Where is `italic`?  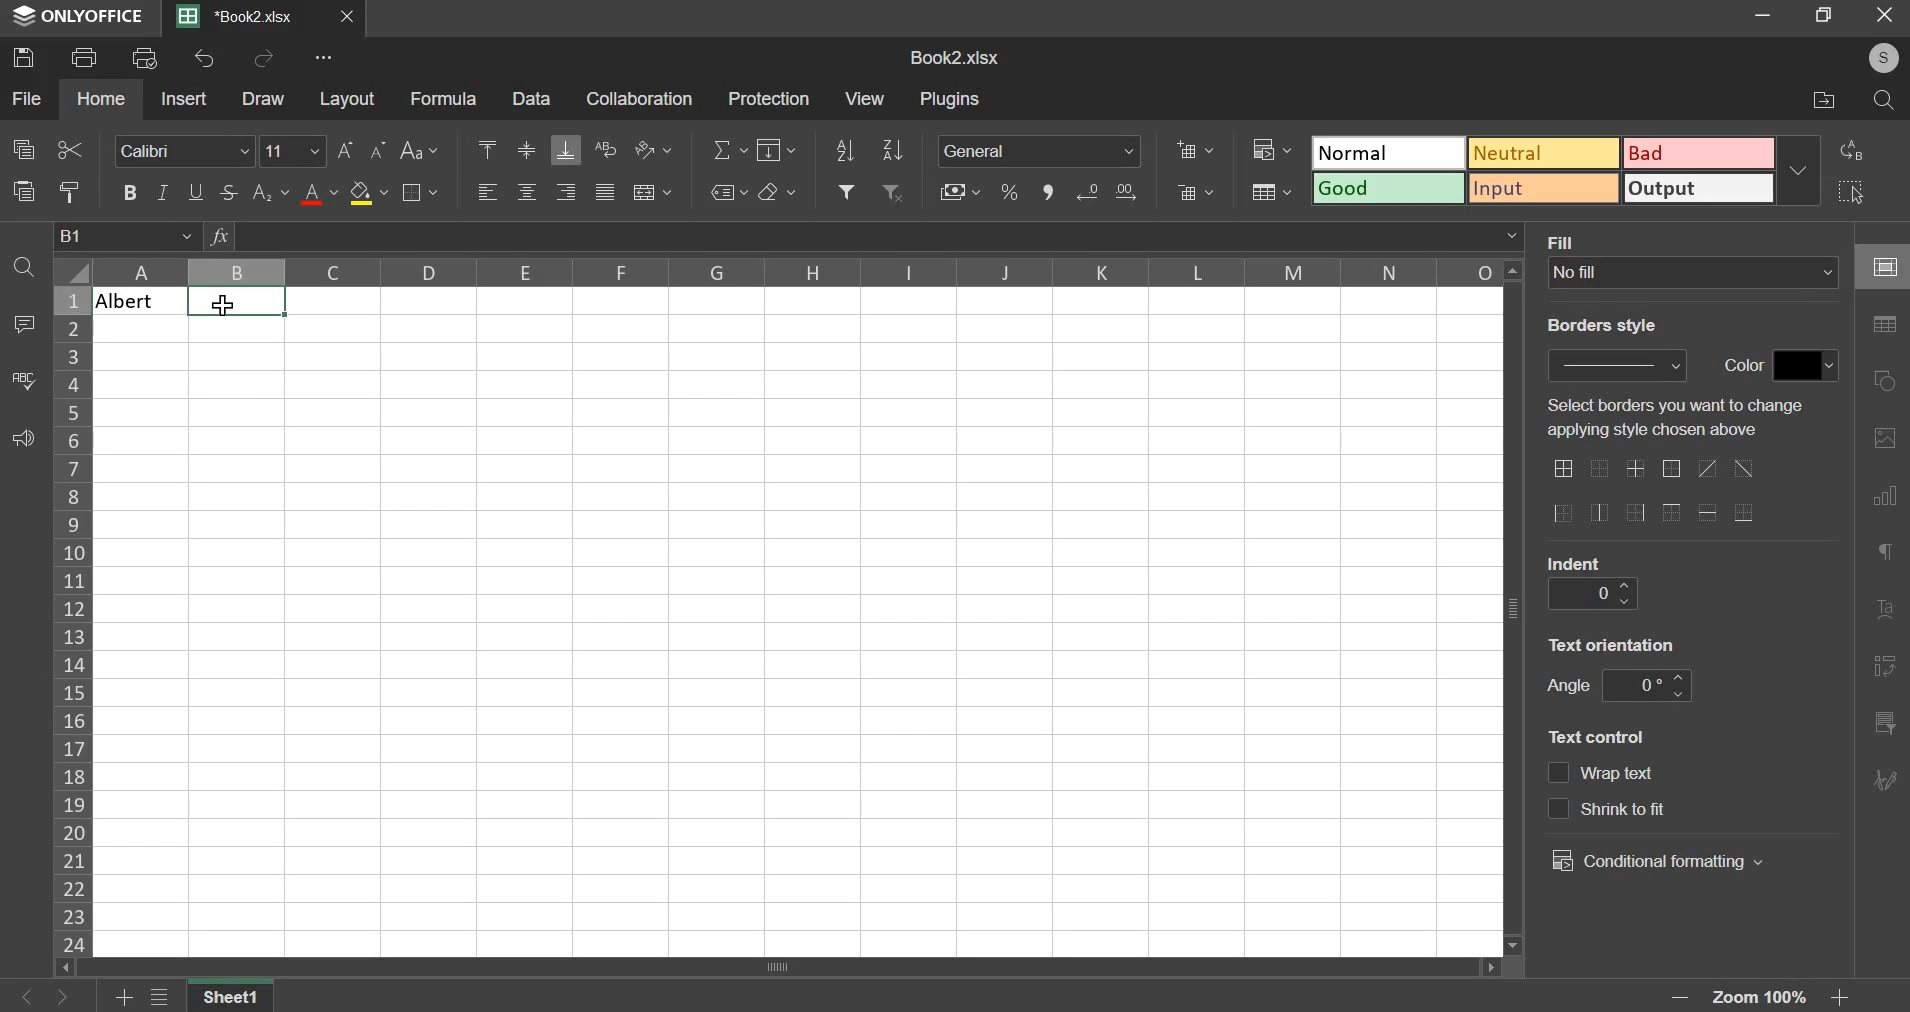 italic is located at coordinates (164, 192).